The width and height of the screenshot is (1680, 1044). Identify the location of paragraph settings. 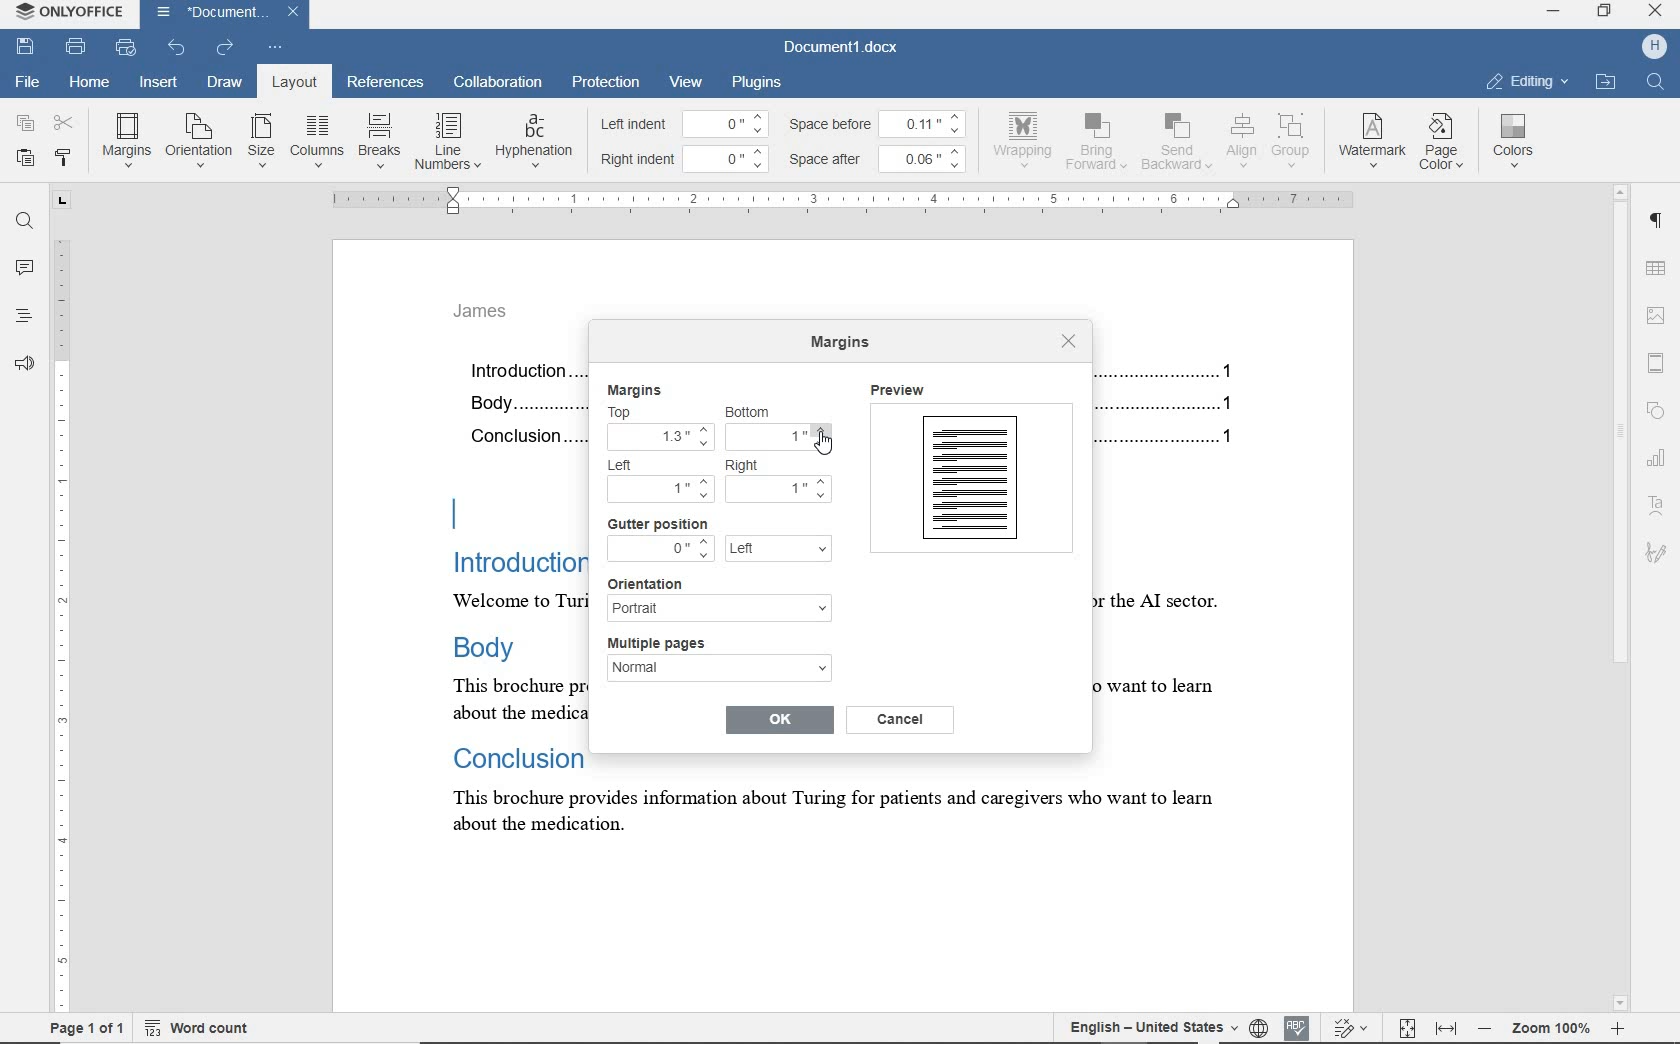
(1659, 225).